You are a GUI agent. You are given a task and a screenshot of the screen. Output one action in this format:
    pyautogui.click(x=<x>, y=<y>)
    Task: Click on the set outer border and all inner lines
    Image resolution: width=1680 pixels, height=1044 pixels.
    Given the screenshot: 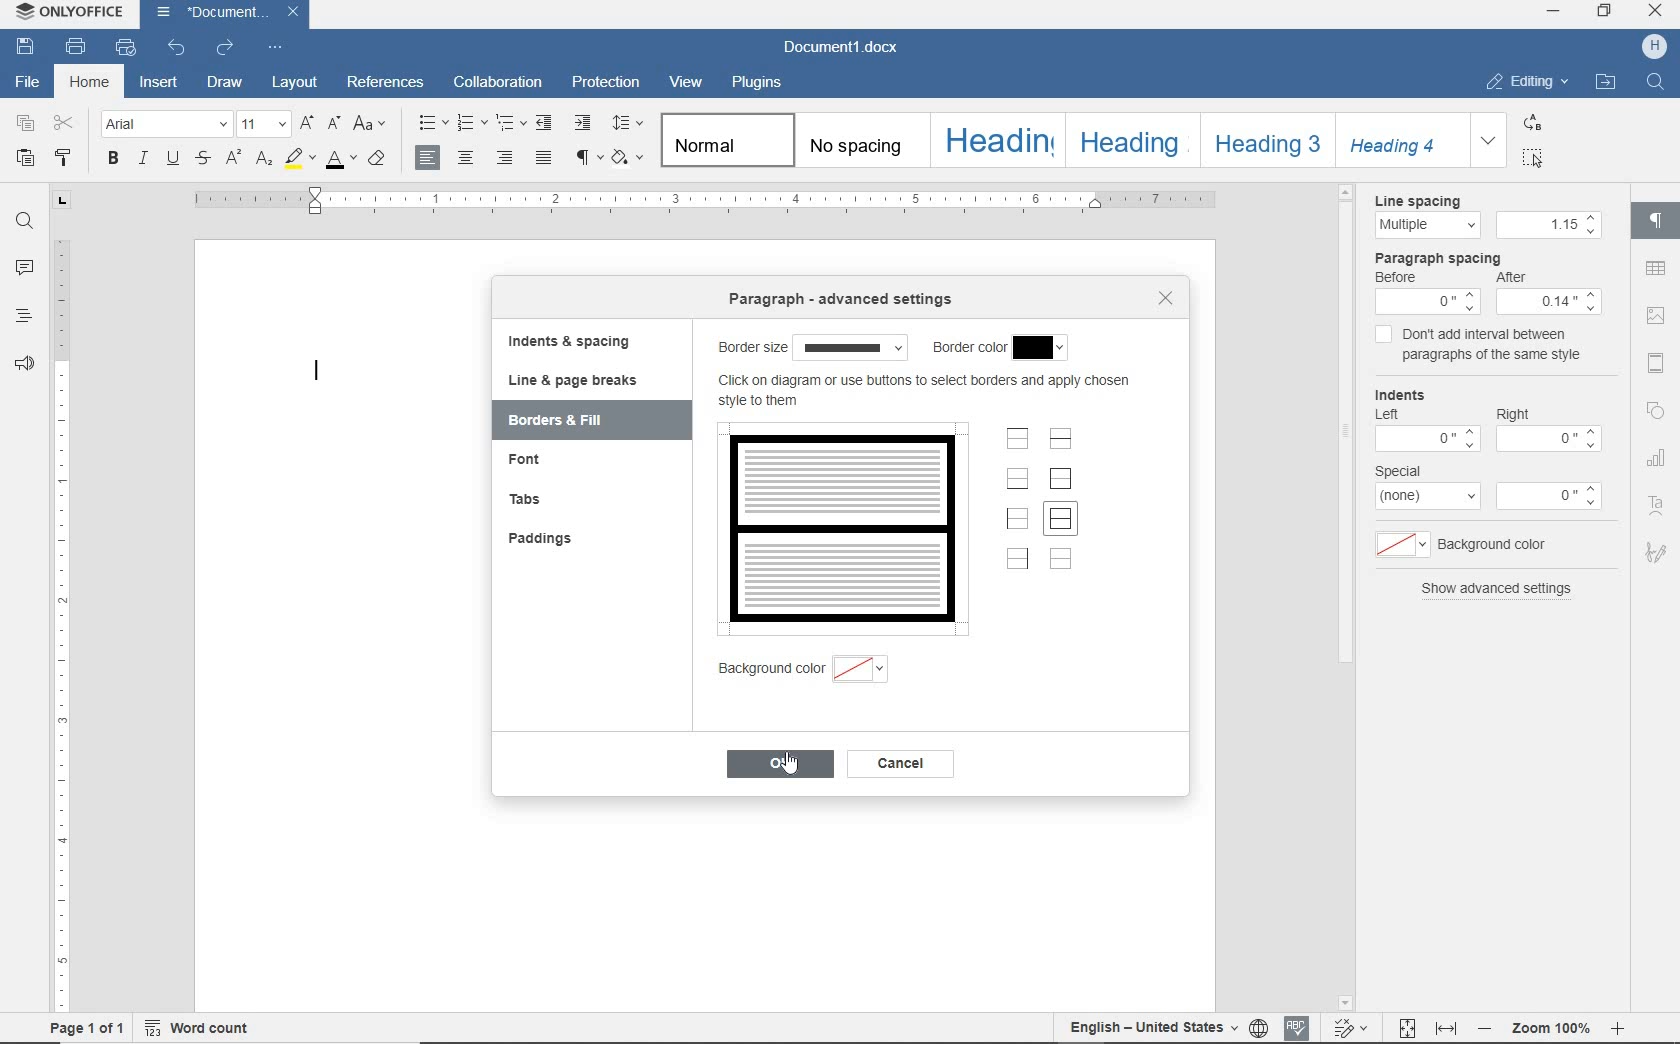 What is the action you would take?
    pyautogui.click(x=1063, y=521)
    